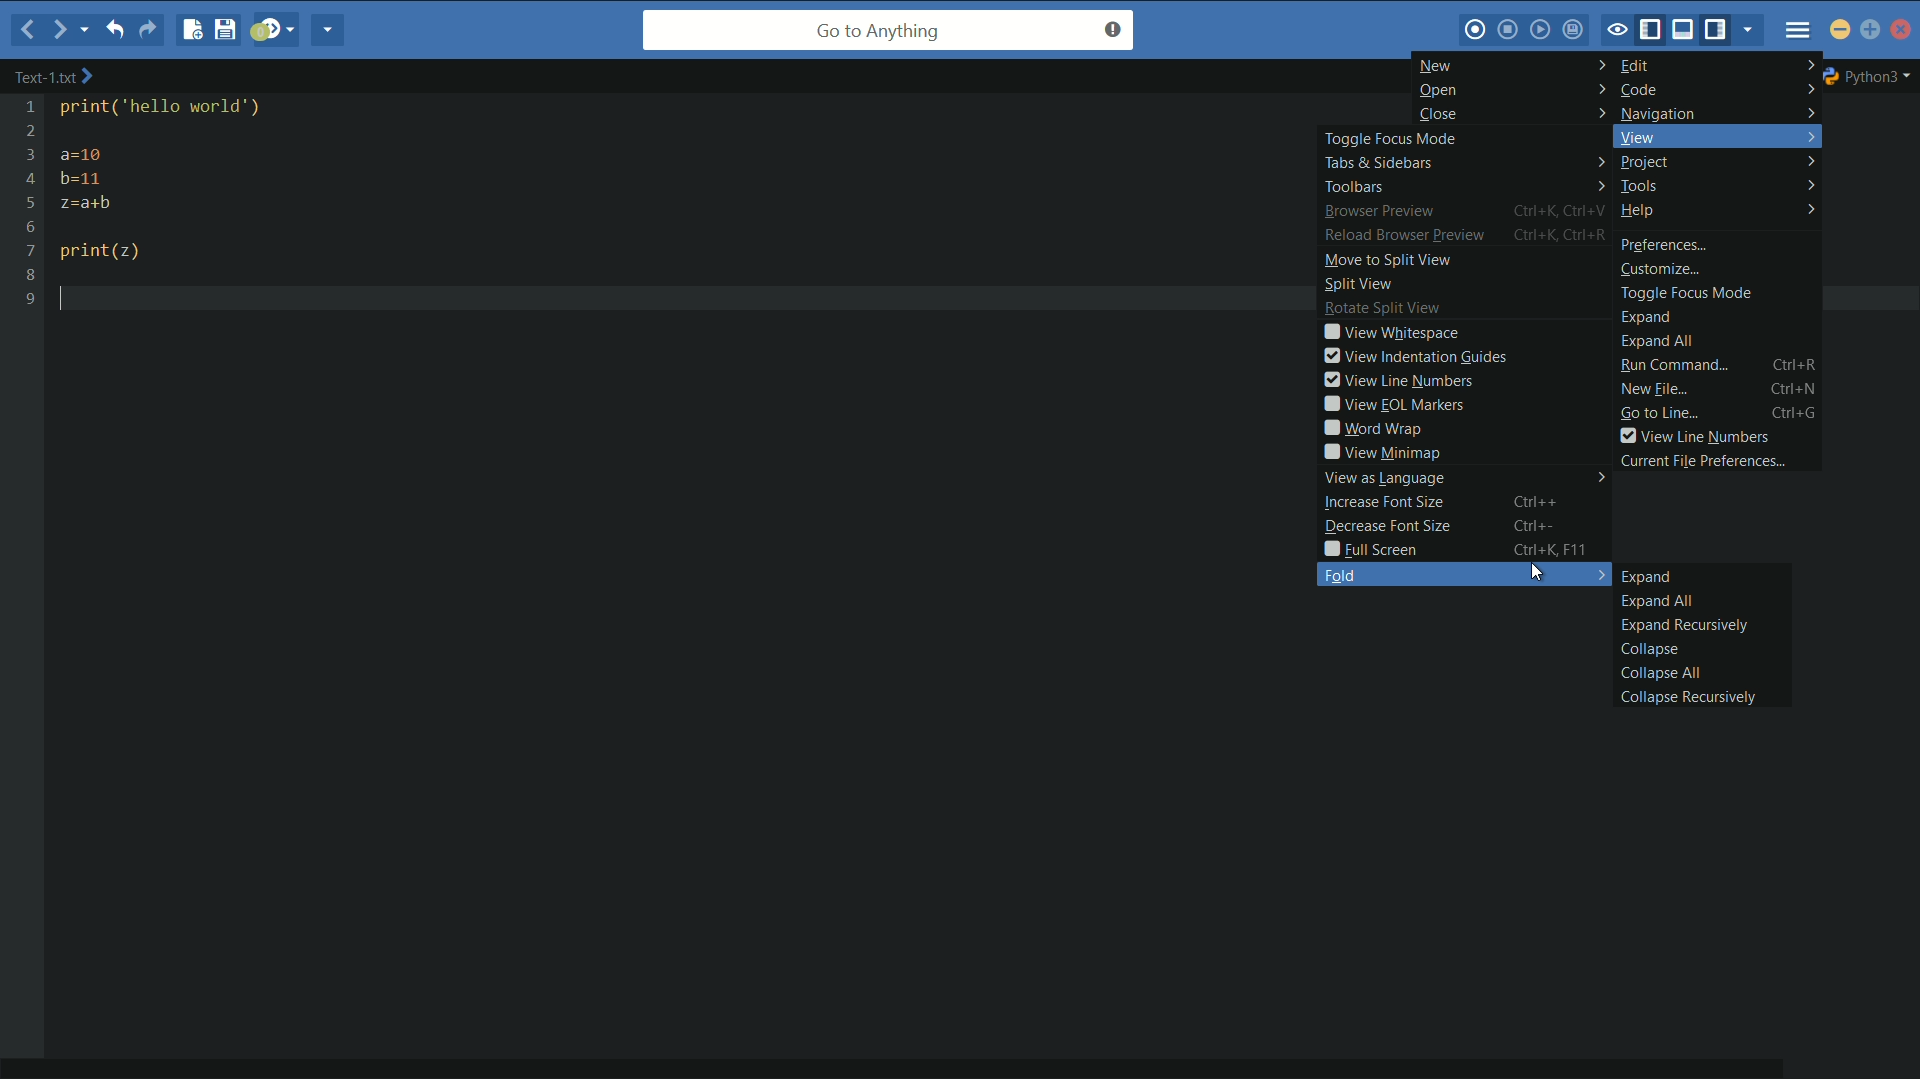 The width and height of the screenshot is (1920, 1080). What do you see at coordinates (1687, 31) in the screenshot?
I see `show/hide bottom pane` at bounding box center [1687, 31].